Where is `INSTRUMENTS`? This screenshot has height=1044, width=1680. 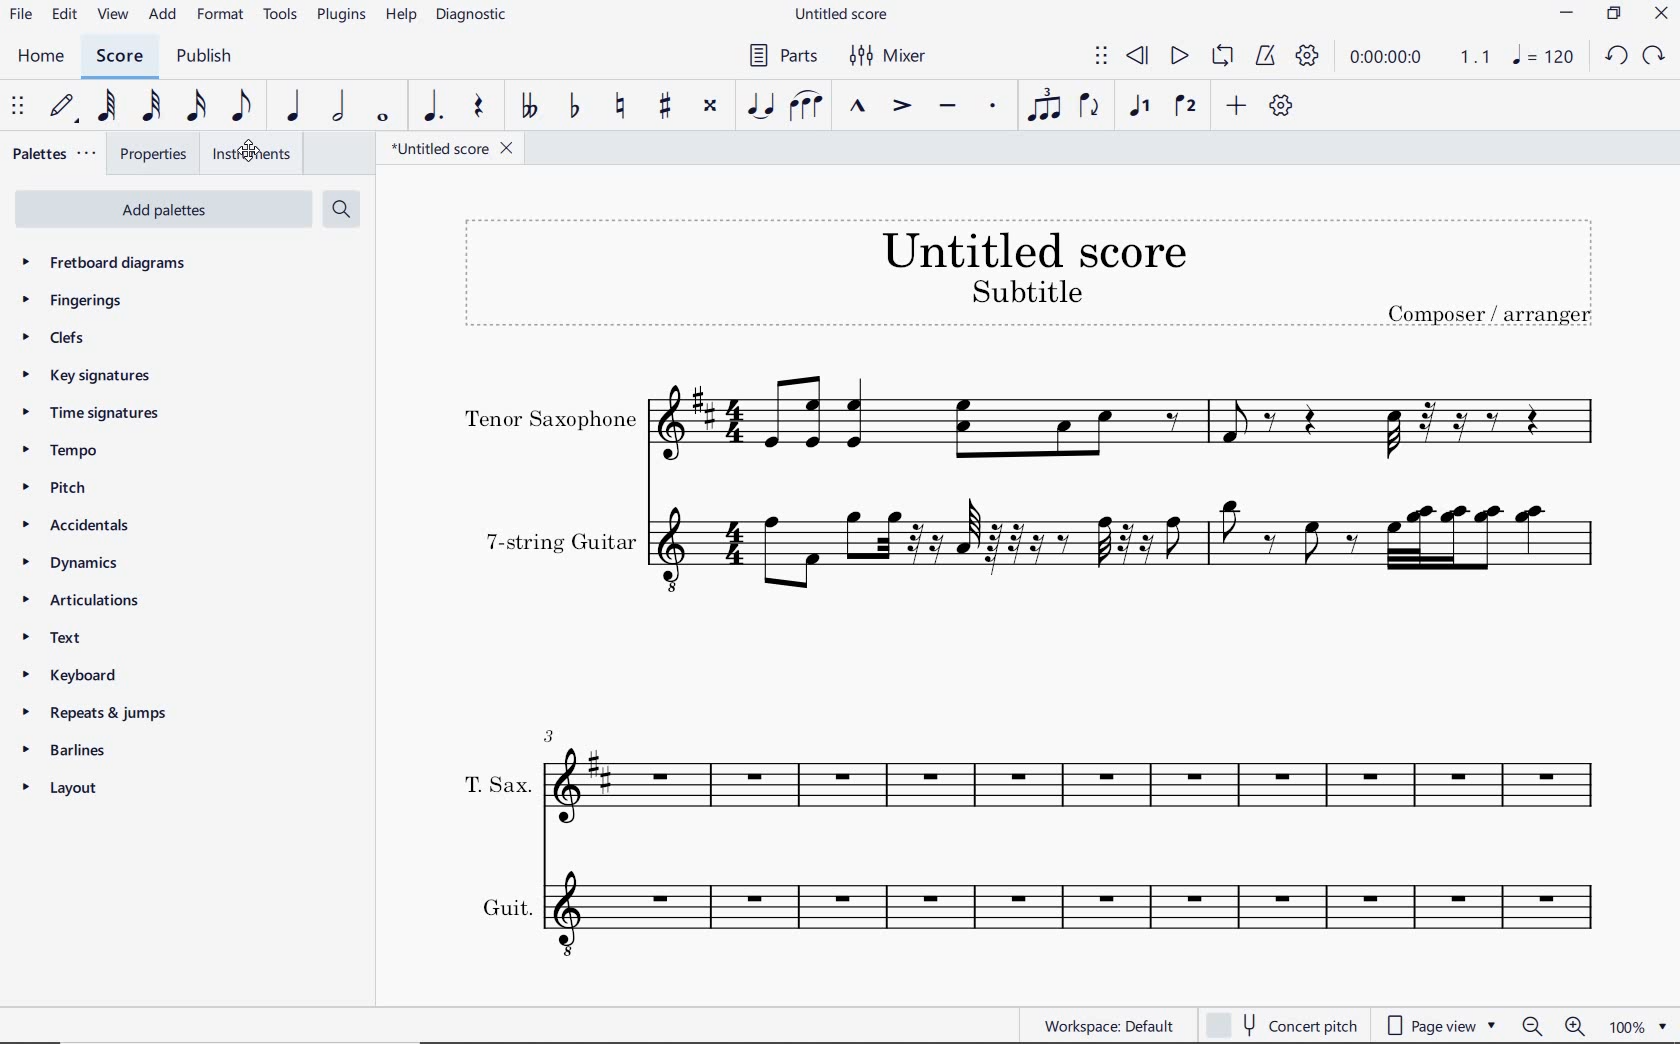
INSTRUMENTS is located at coordinates (248, 153).